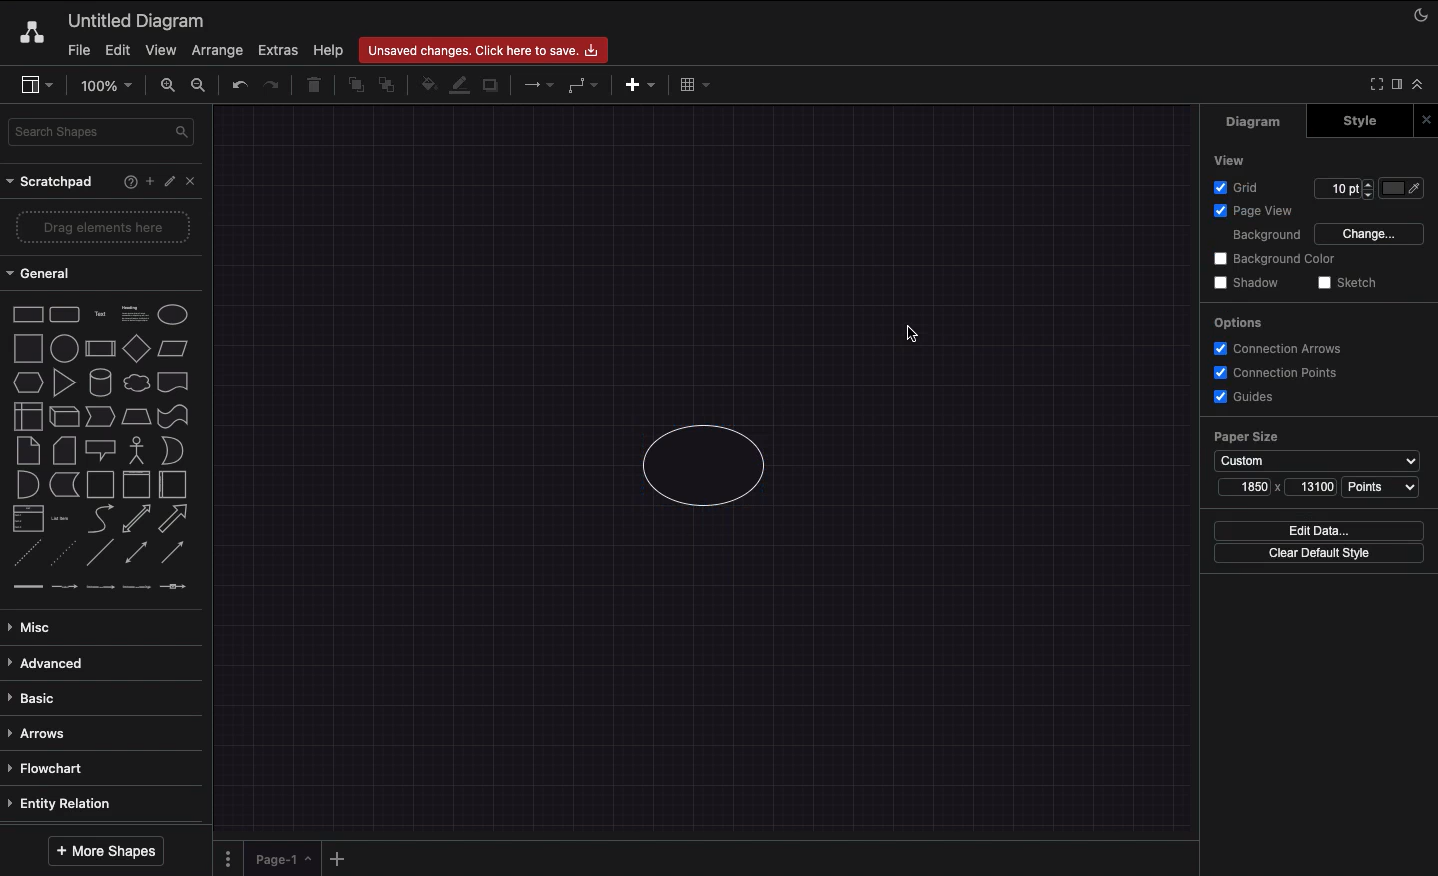 This screenshot has height=876, width=1438. What do you see at coordinates (1374, 83) in the screenshot?
I see `Full screen` at bounding box center [1374, 83].